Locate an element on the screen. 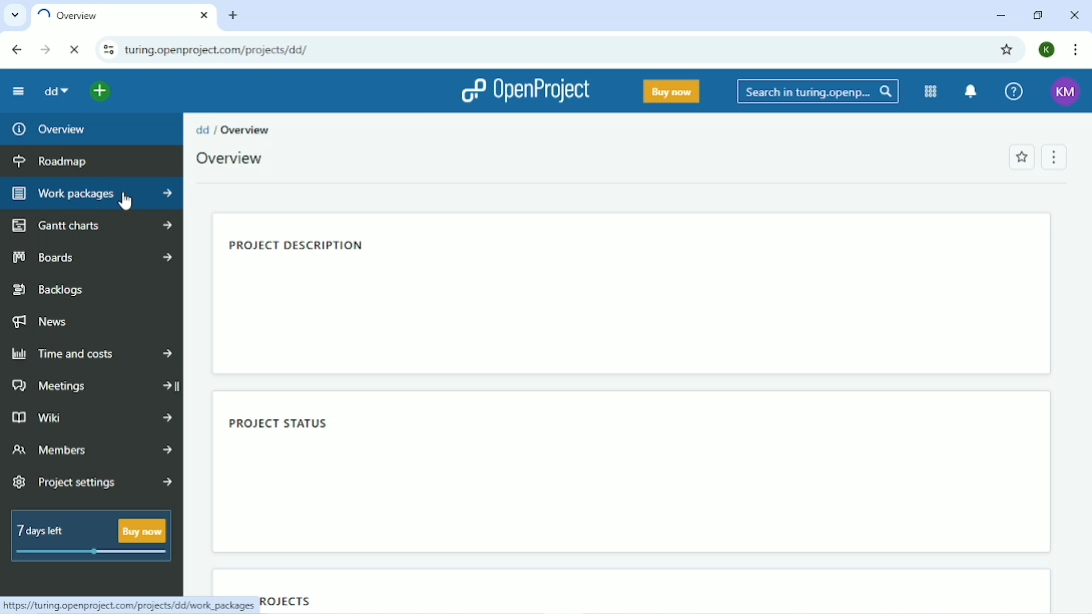 This screenshot has height=614, width=1092. Members is located at coordinates (90, 450).